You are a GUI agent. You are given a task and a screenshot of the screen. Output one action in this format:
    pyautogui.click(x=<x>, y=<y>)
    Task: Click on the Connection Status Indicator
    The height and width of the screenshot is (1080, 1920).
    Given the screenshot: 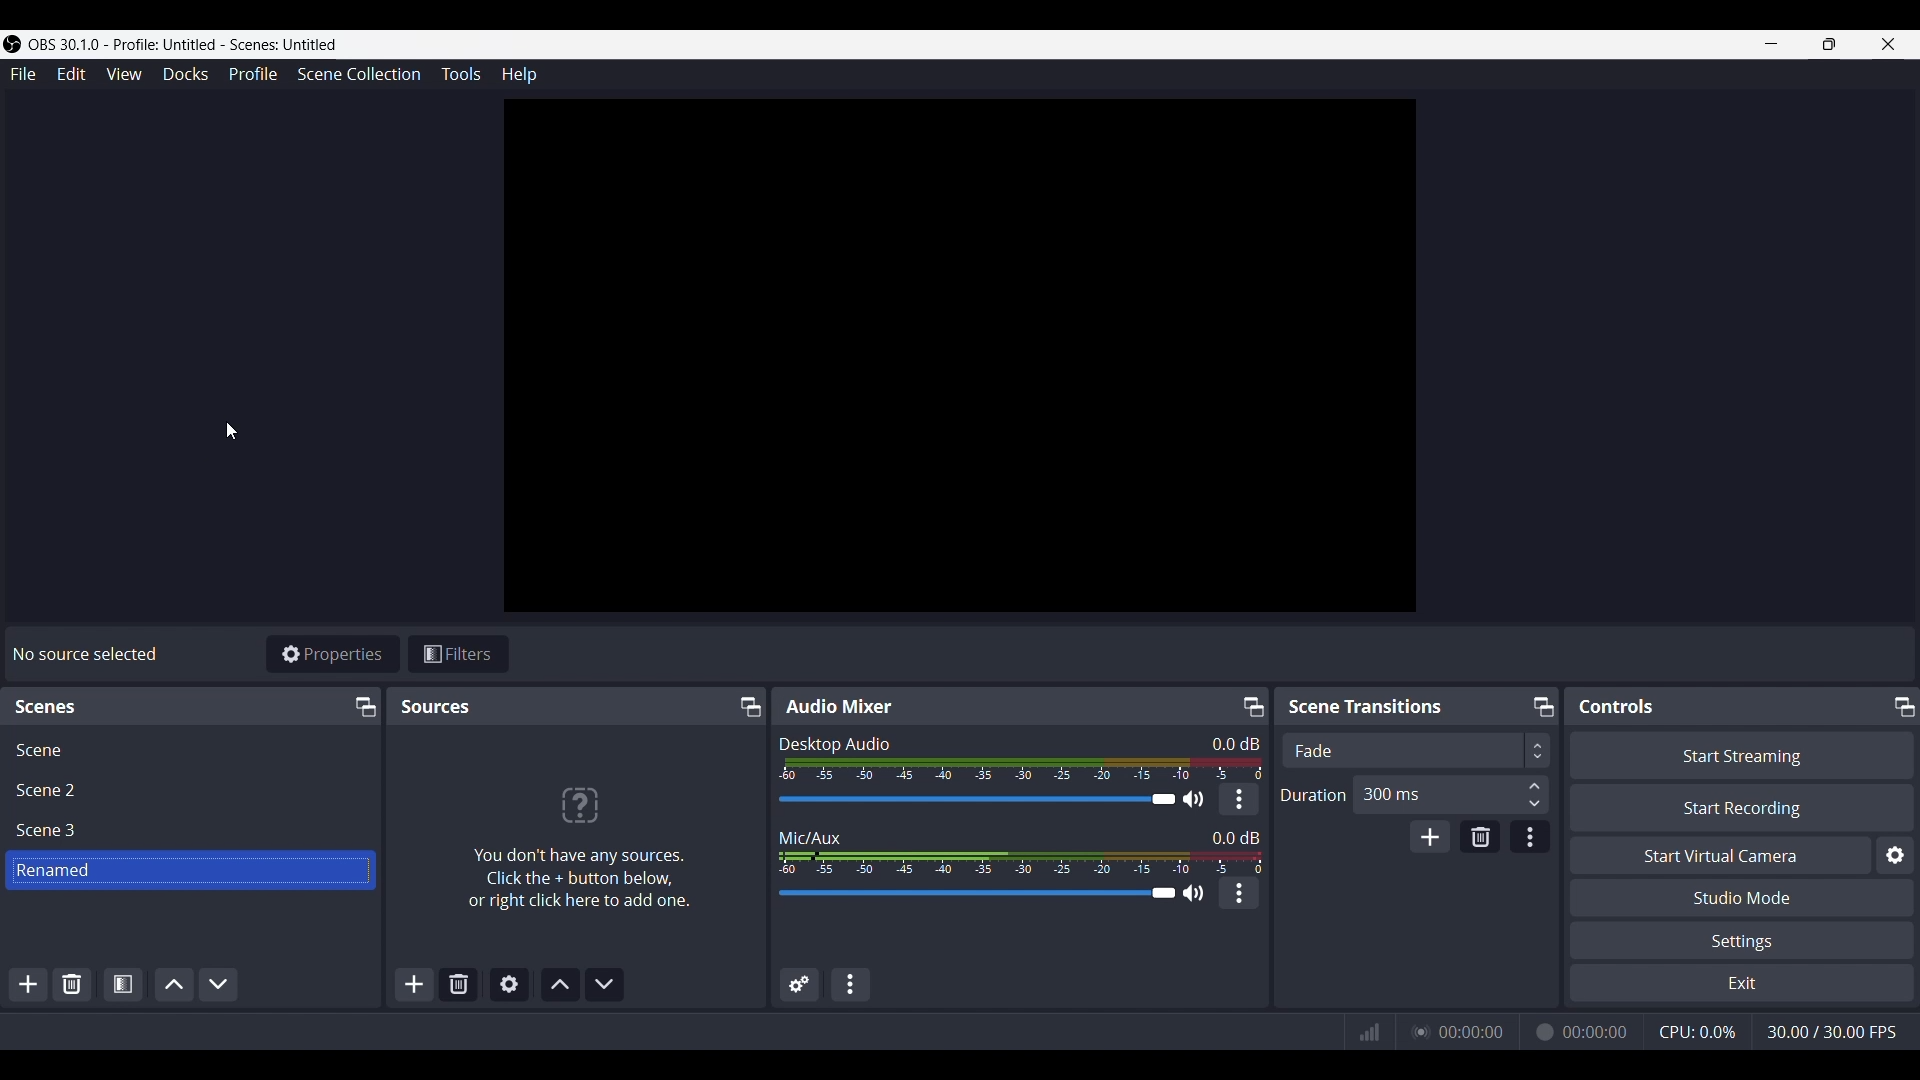 What is the action you would take?
    pyautogui.click(x=1369, y=1032)
    